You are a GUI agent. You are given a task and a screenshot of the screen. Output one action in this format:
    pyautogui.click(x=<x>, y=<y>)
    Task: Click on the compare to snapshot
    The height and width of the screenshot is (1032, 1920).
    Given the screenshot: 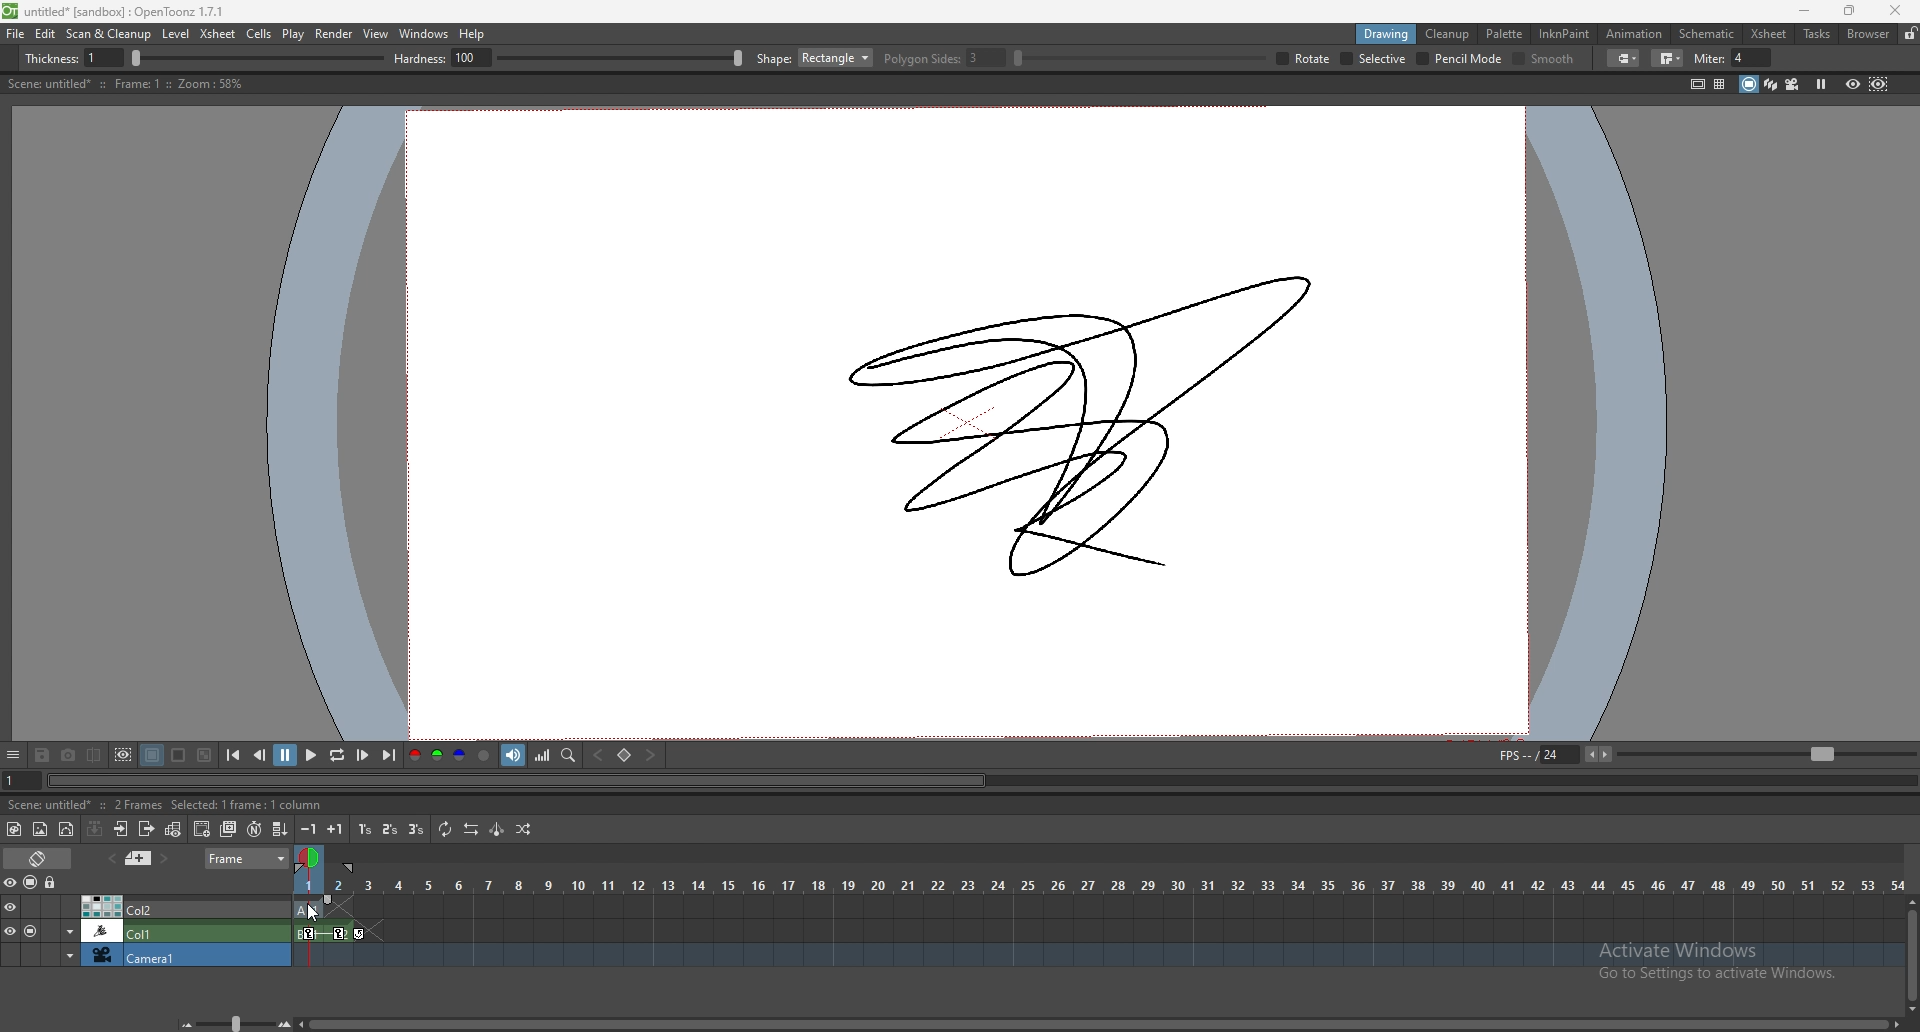 What is the action you would take?
    pyautogui.click(x=96, y=754)
    